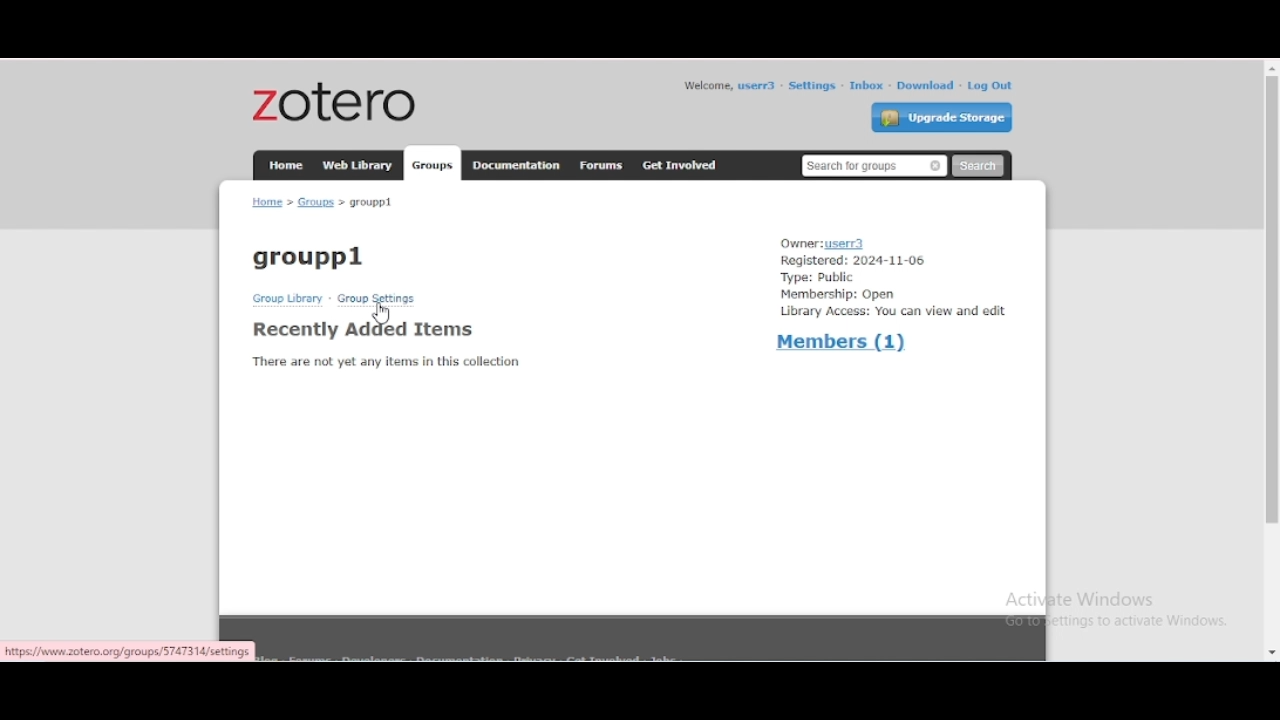  What do you see at coordinates (990, 85) in the screenshot?
I see `log out` at bounding box center [990, 85].